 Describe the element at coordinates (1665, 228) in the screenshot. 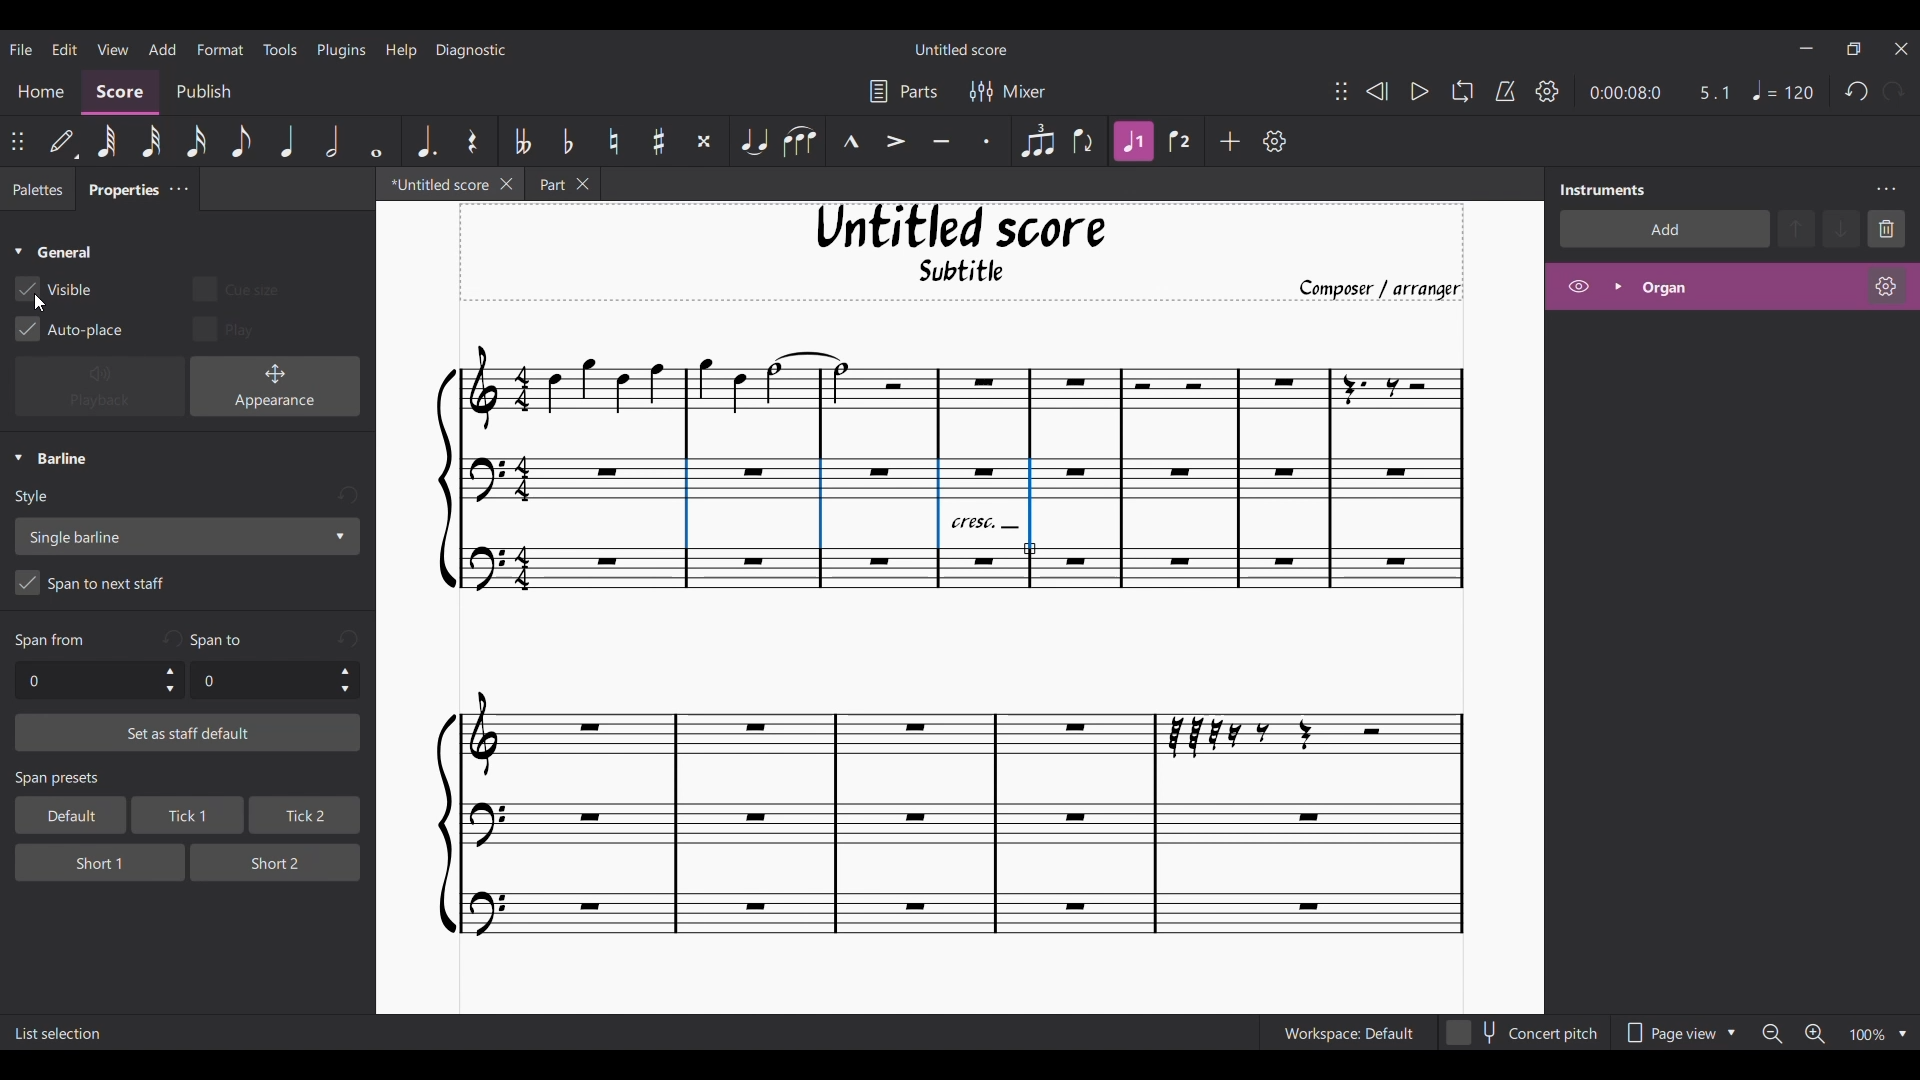

I see `Add instrument` at that location.